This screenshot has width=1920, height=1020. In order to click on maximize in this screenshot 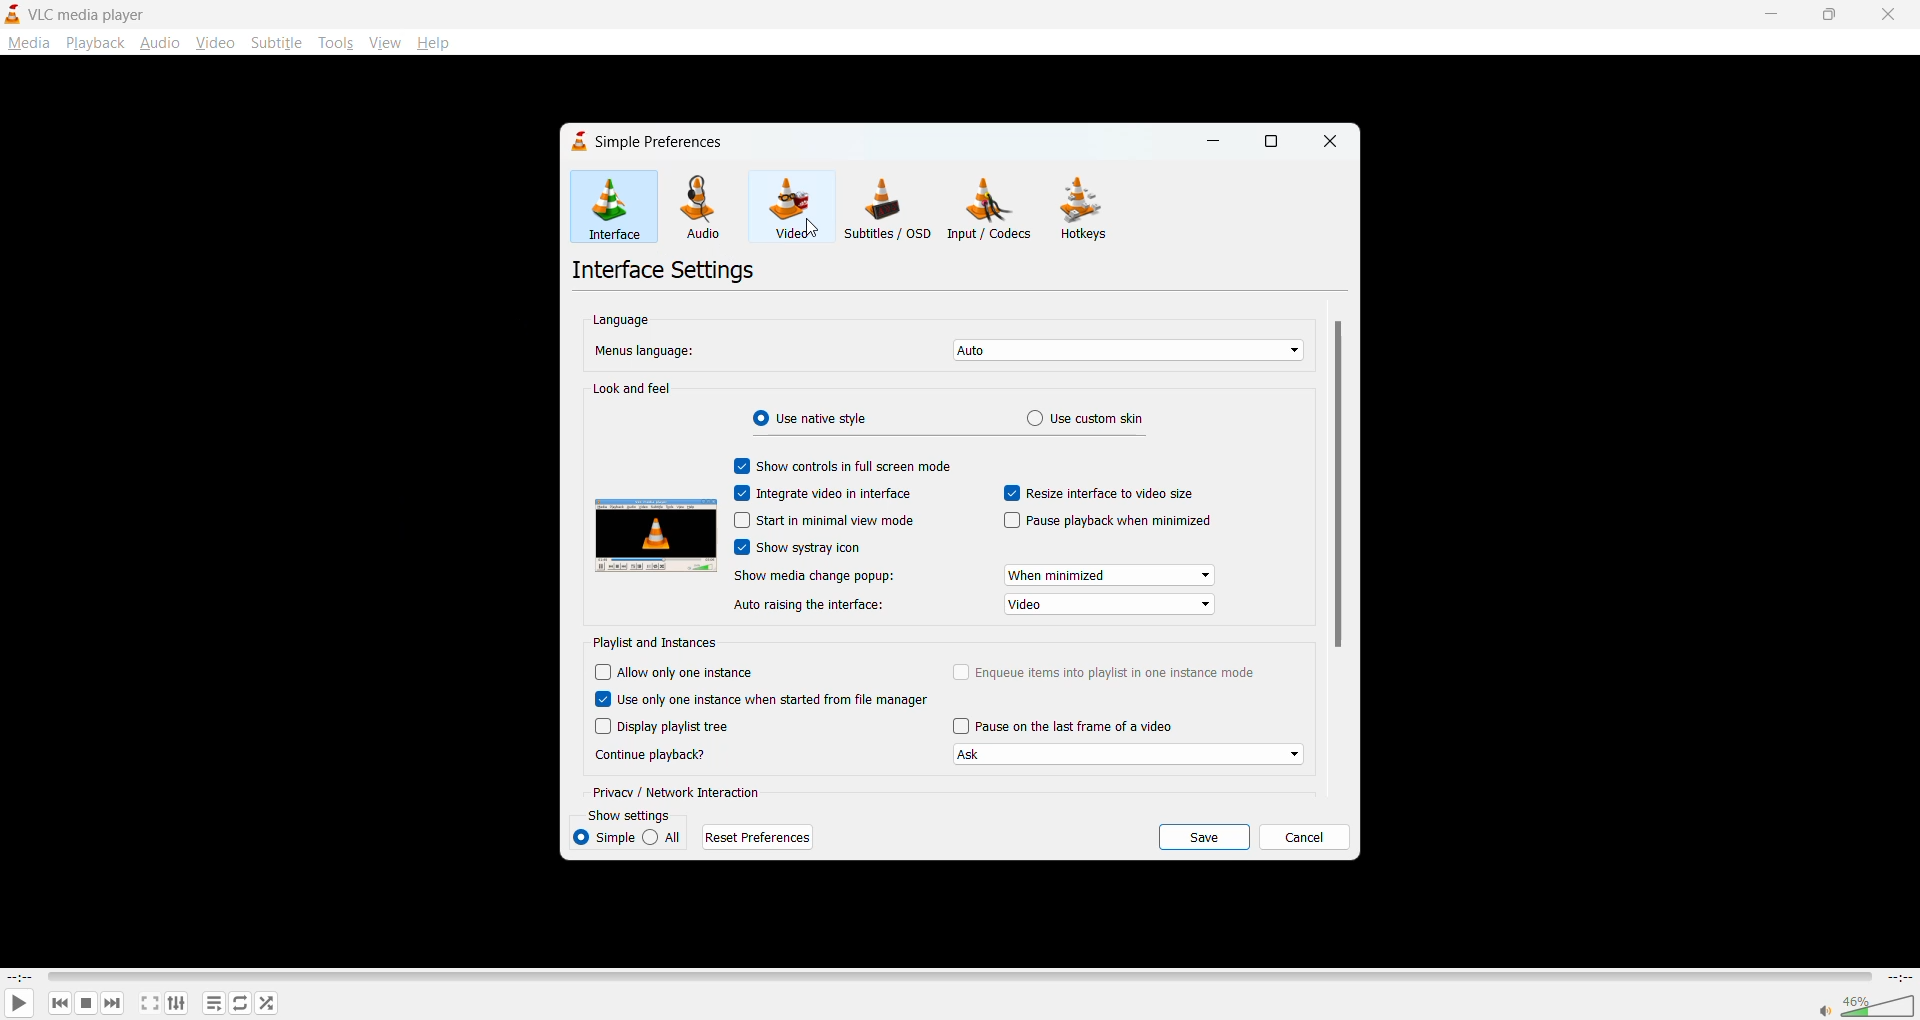, I will do `click(1277, 142)`.